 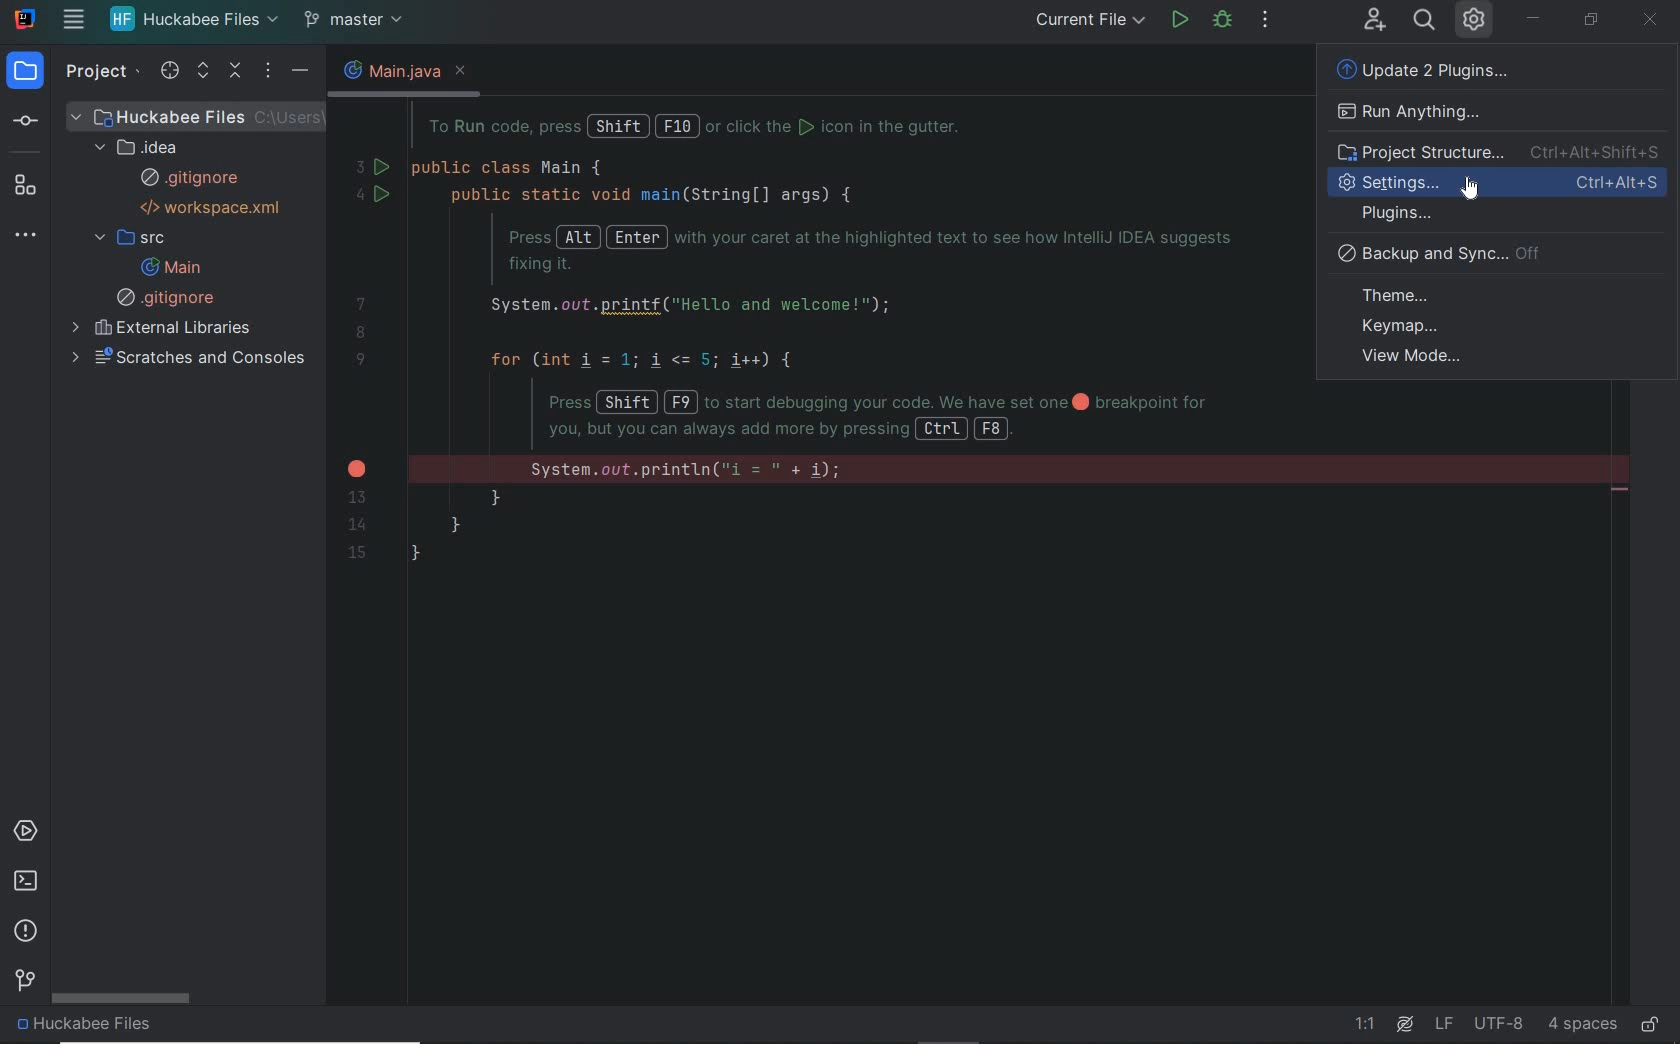 I want to click on more actions, so click(x=1264, y=21).